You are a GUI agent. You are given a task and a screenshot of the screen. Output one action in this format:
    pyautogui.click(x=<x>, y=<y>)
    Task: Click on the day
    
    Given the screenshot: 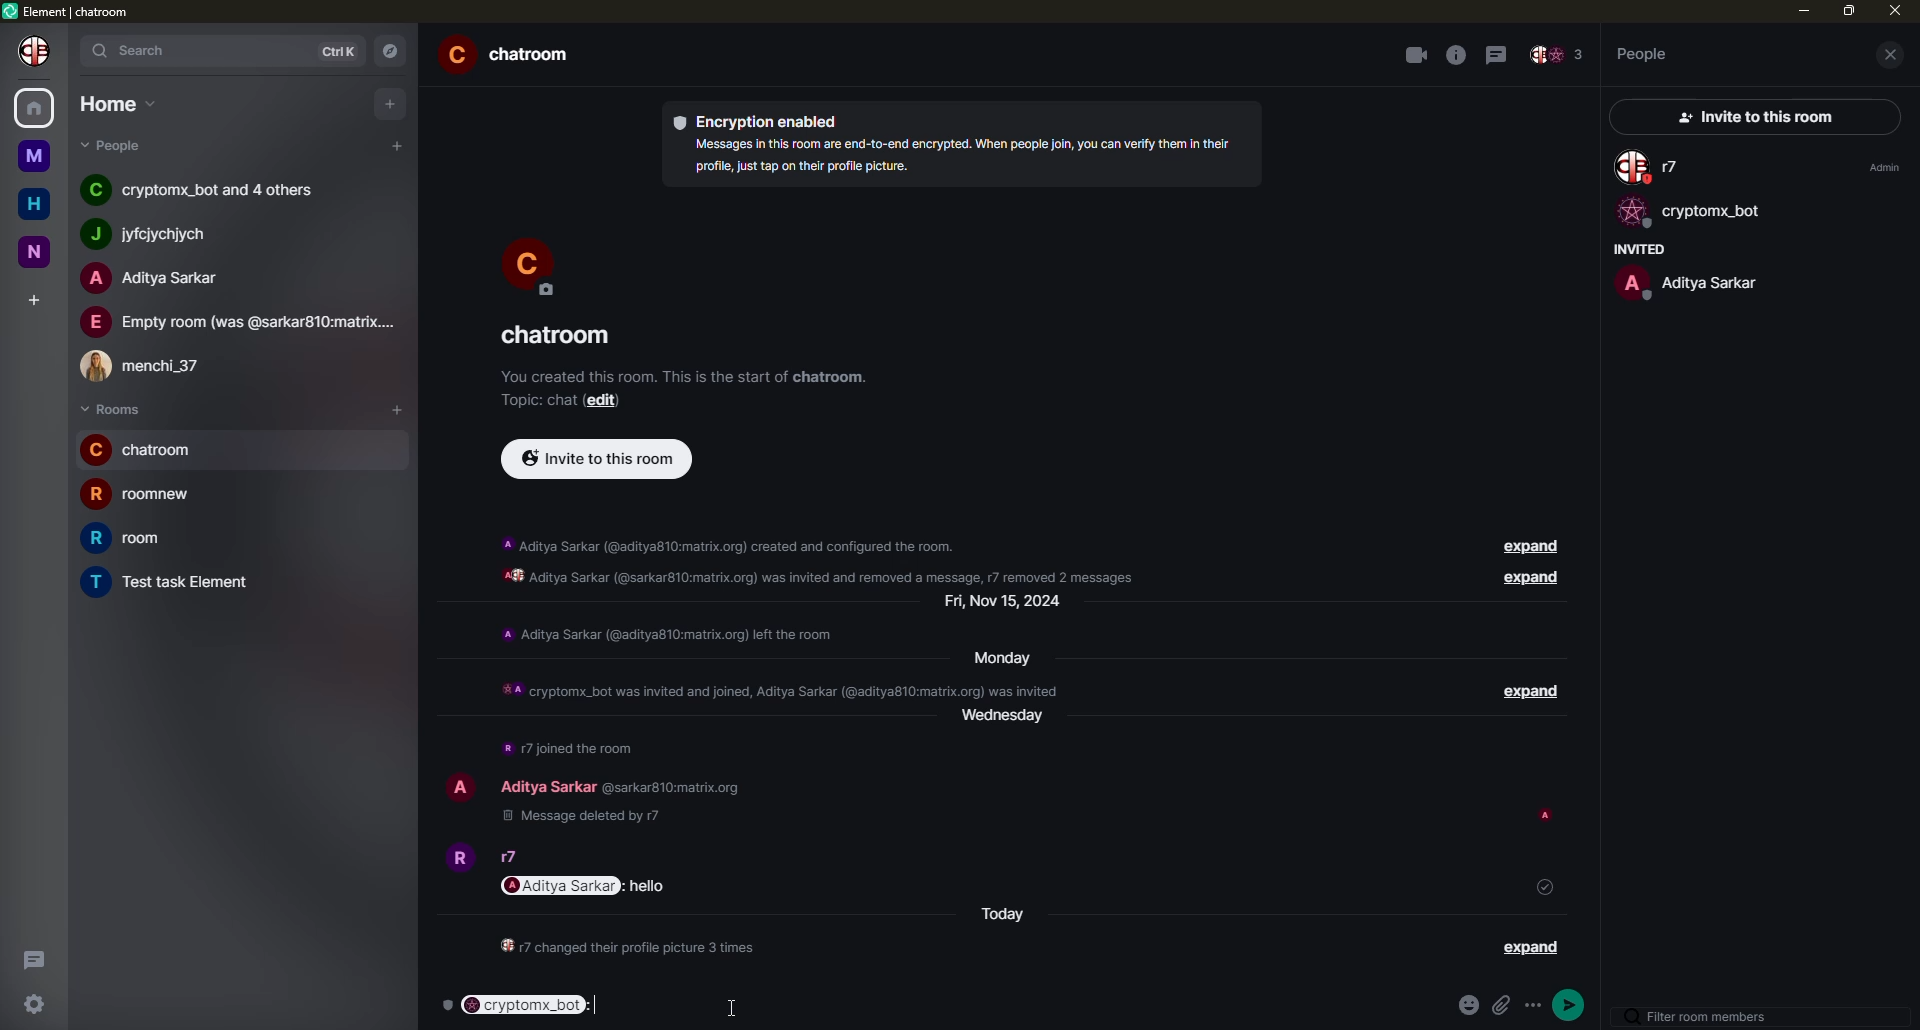 What is the action you would take?
    pyautogui.click(x=1009, y=603)
    